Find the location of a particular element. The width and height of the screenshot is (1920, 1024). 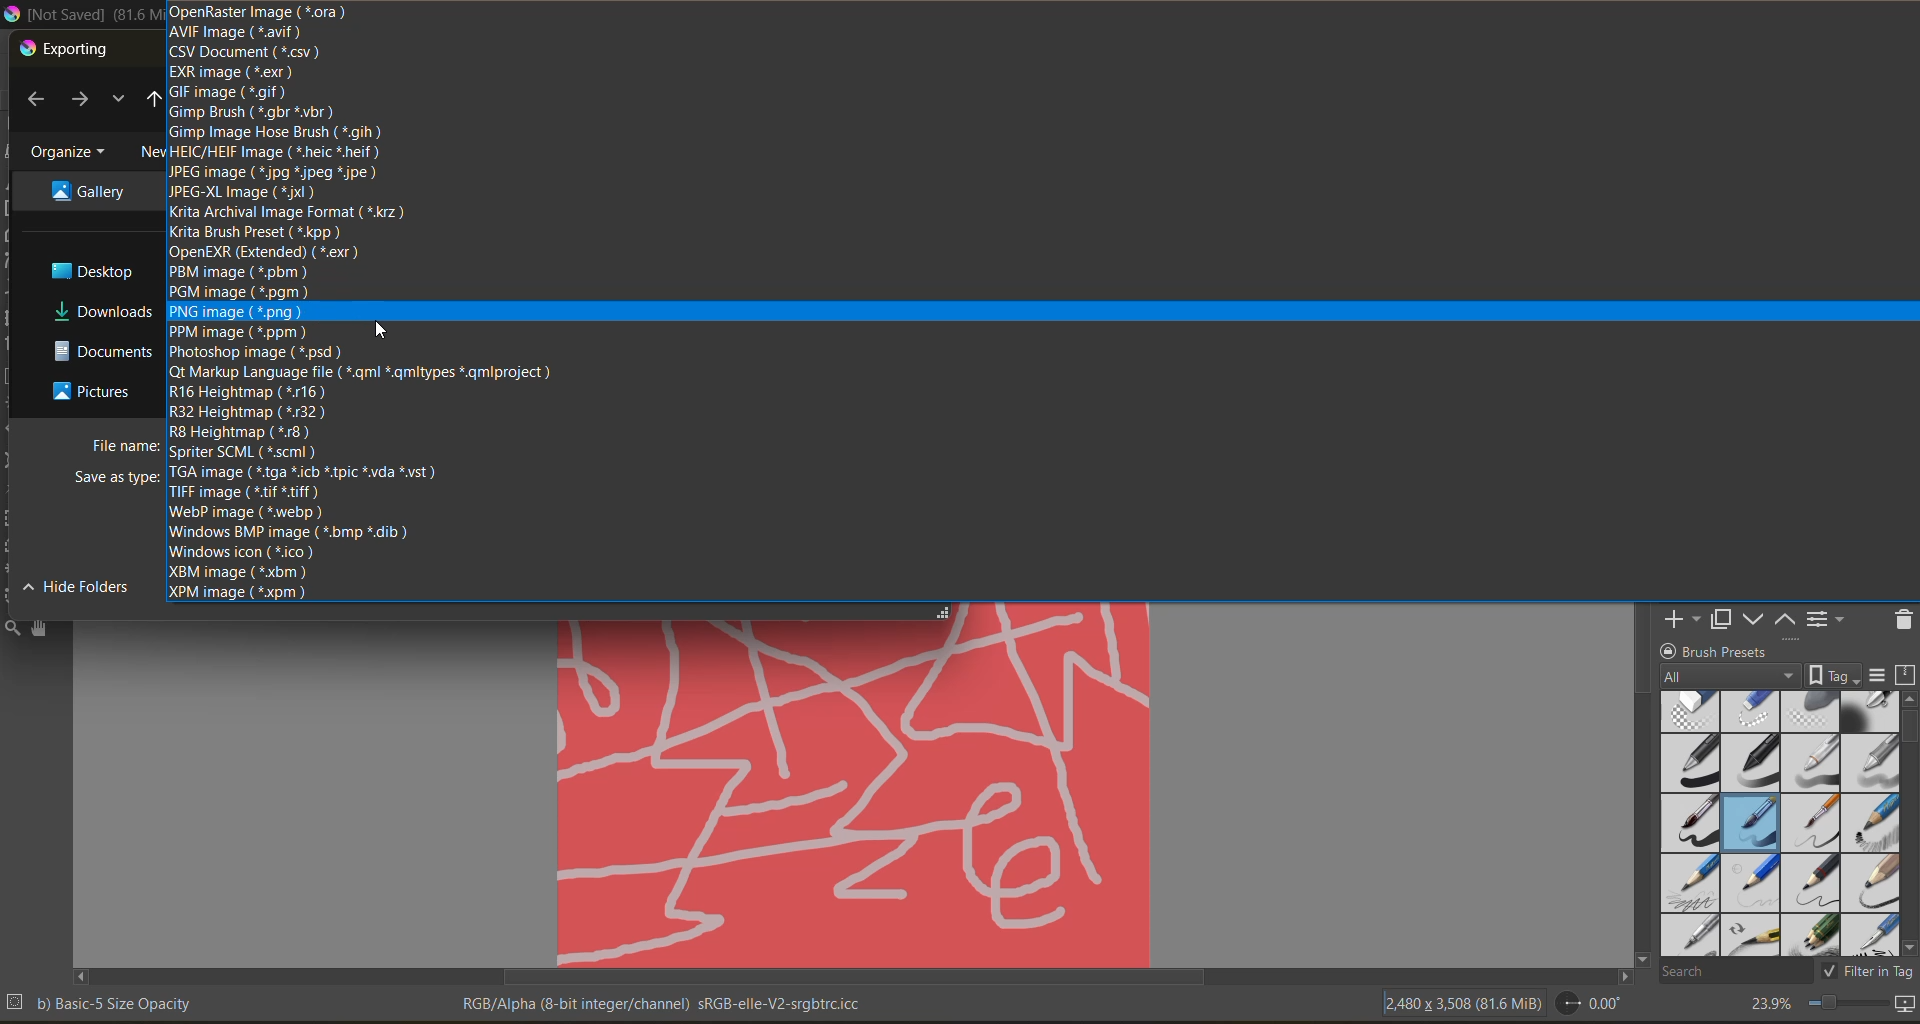

windows icon is located at coordinates (241, 552).